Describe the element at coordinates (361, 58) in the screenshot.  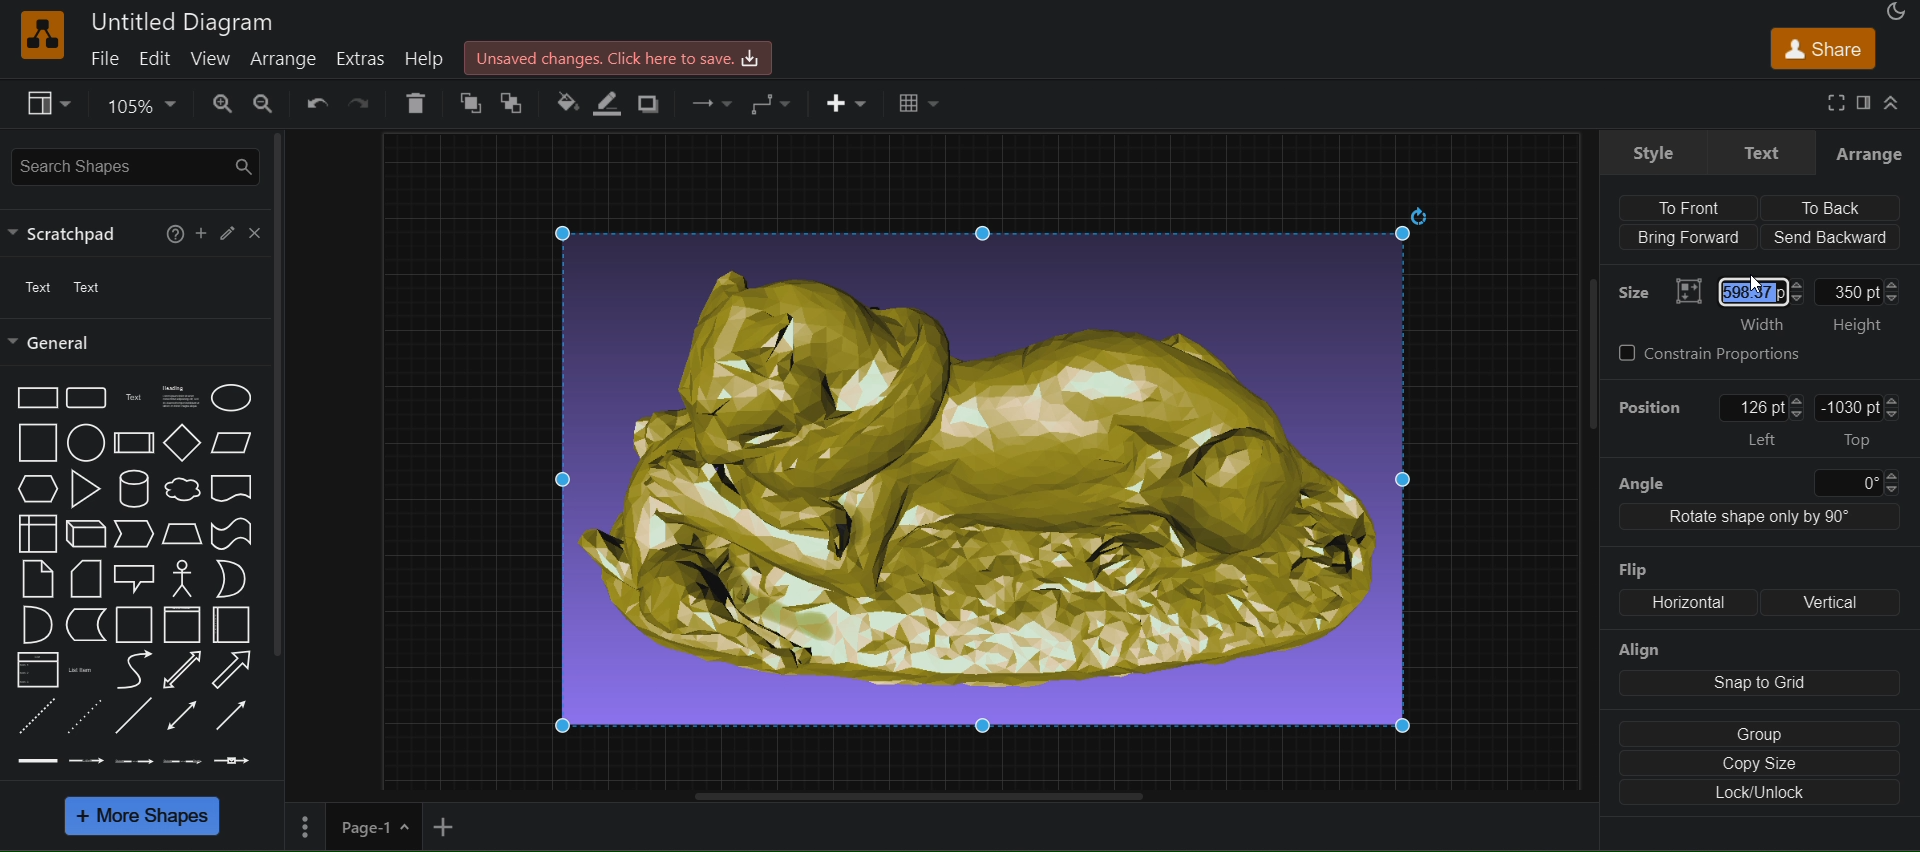
I see `extras` at that location.